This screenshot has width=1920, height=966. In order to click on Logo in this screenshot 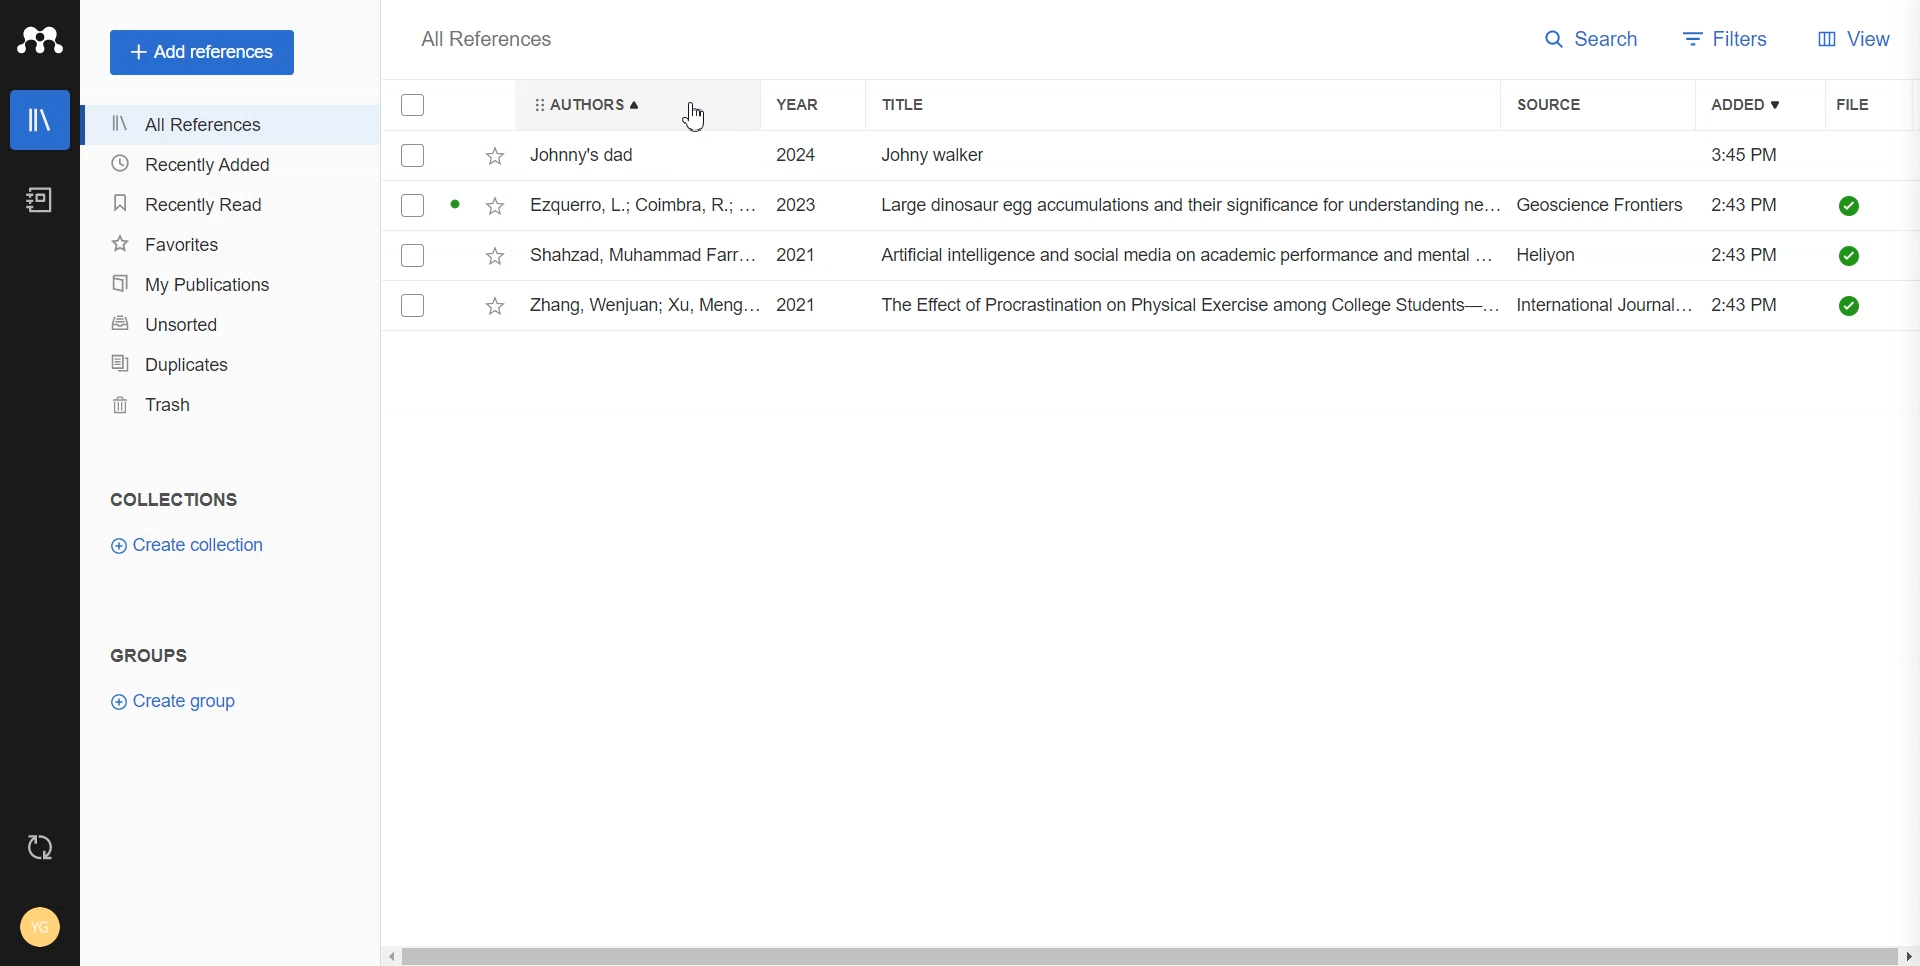, I will do `click(39, 40)`.